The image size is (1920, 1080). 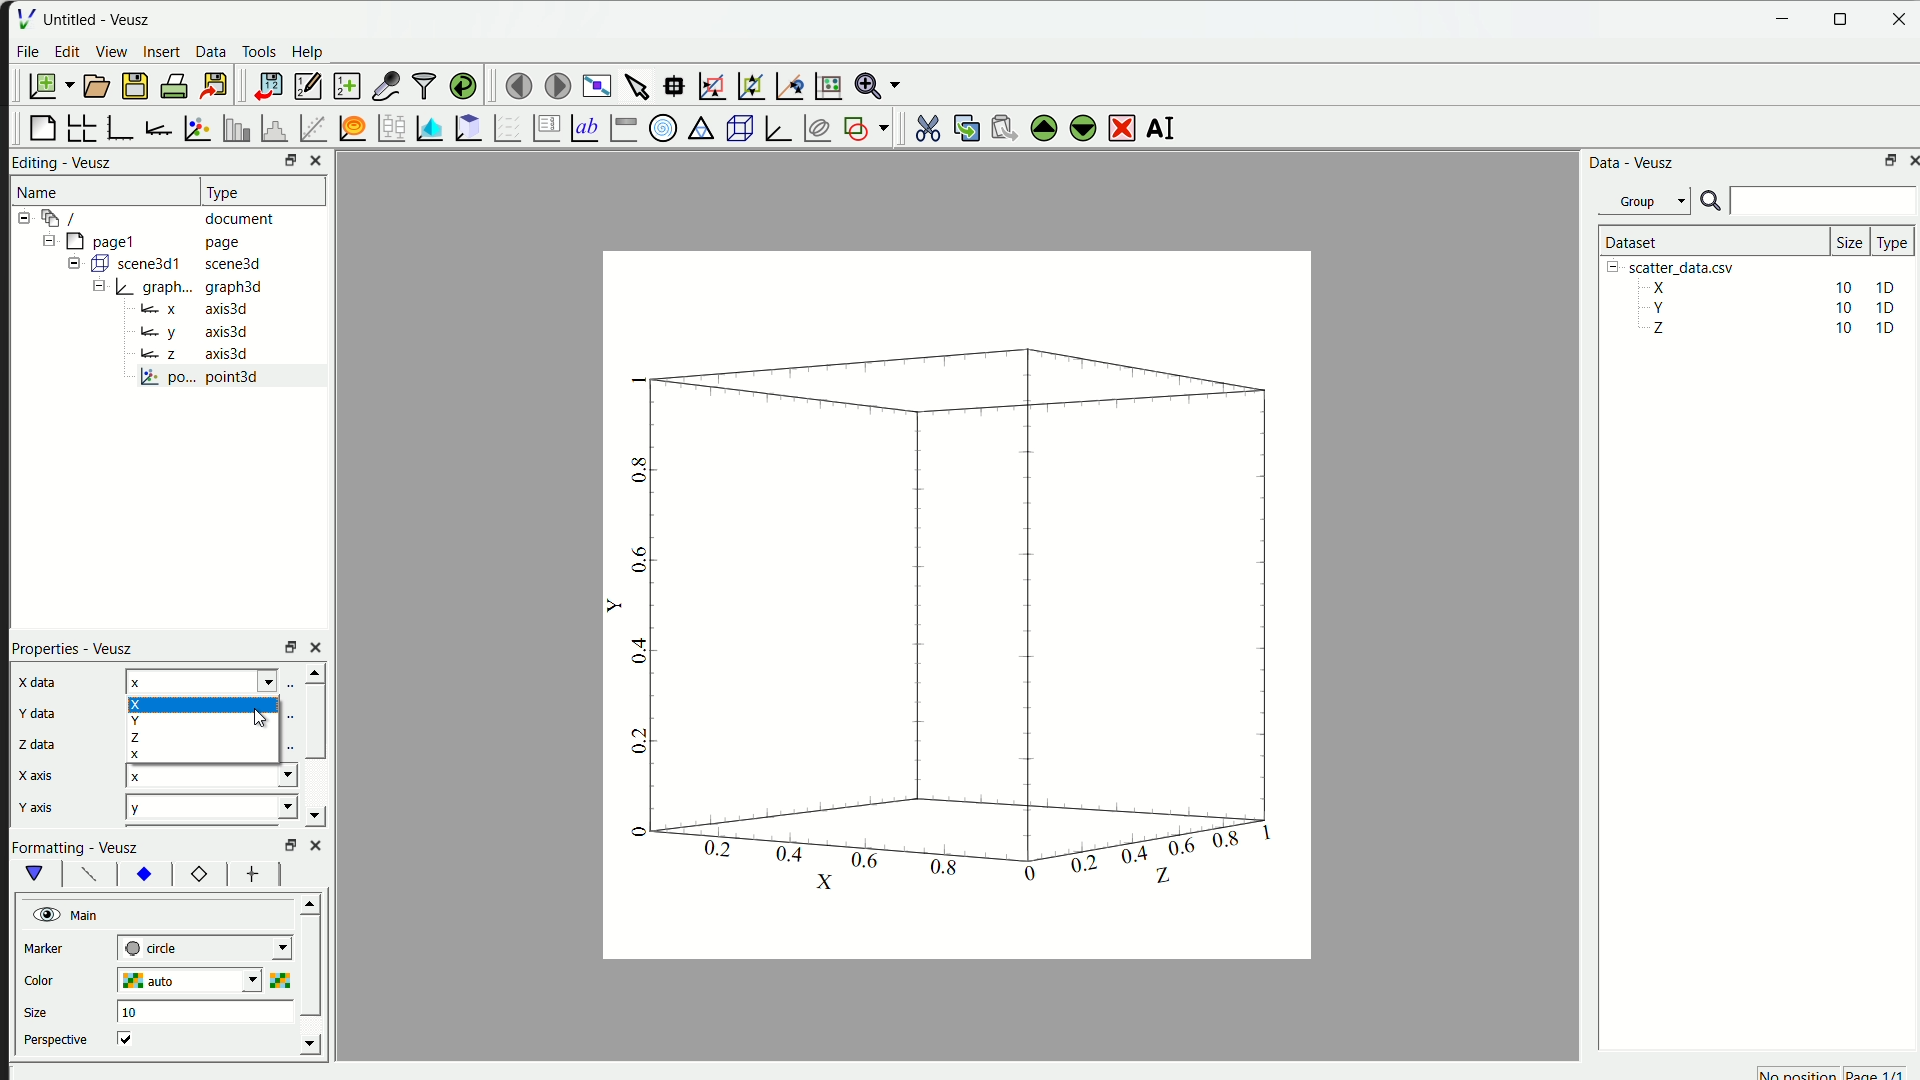 I want to click on close, so click(x=319, y=647).